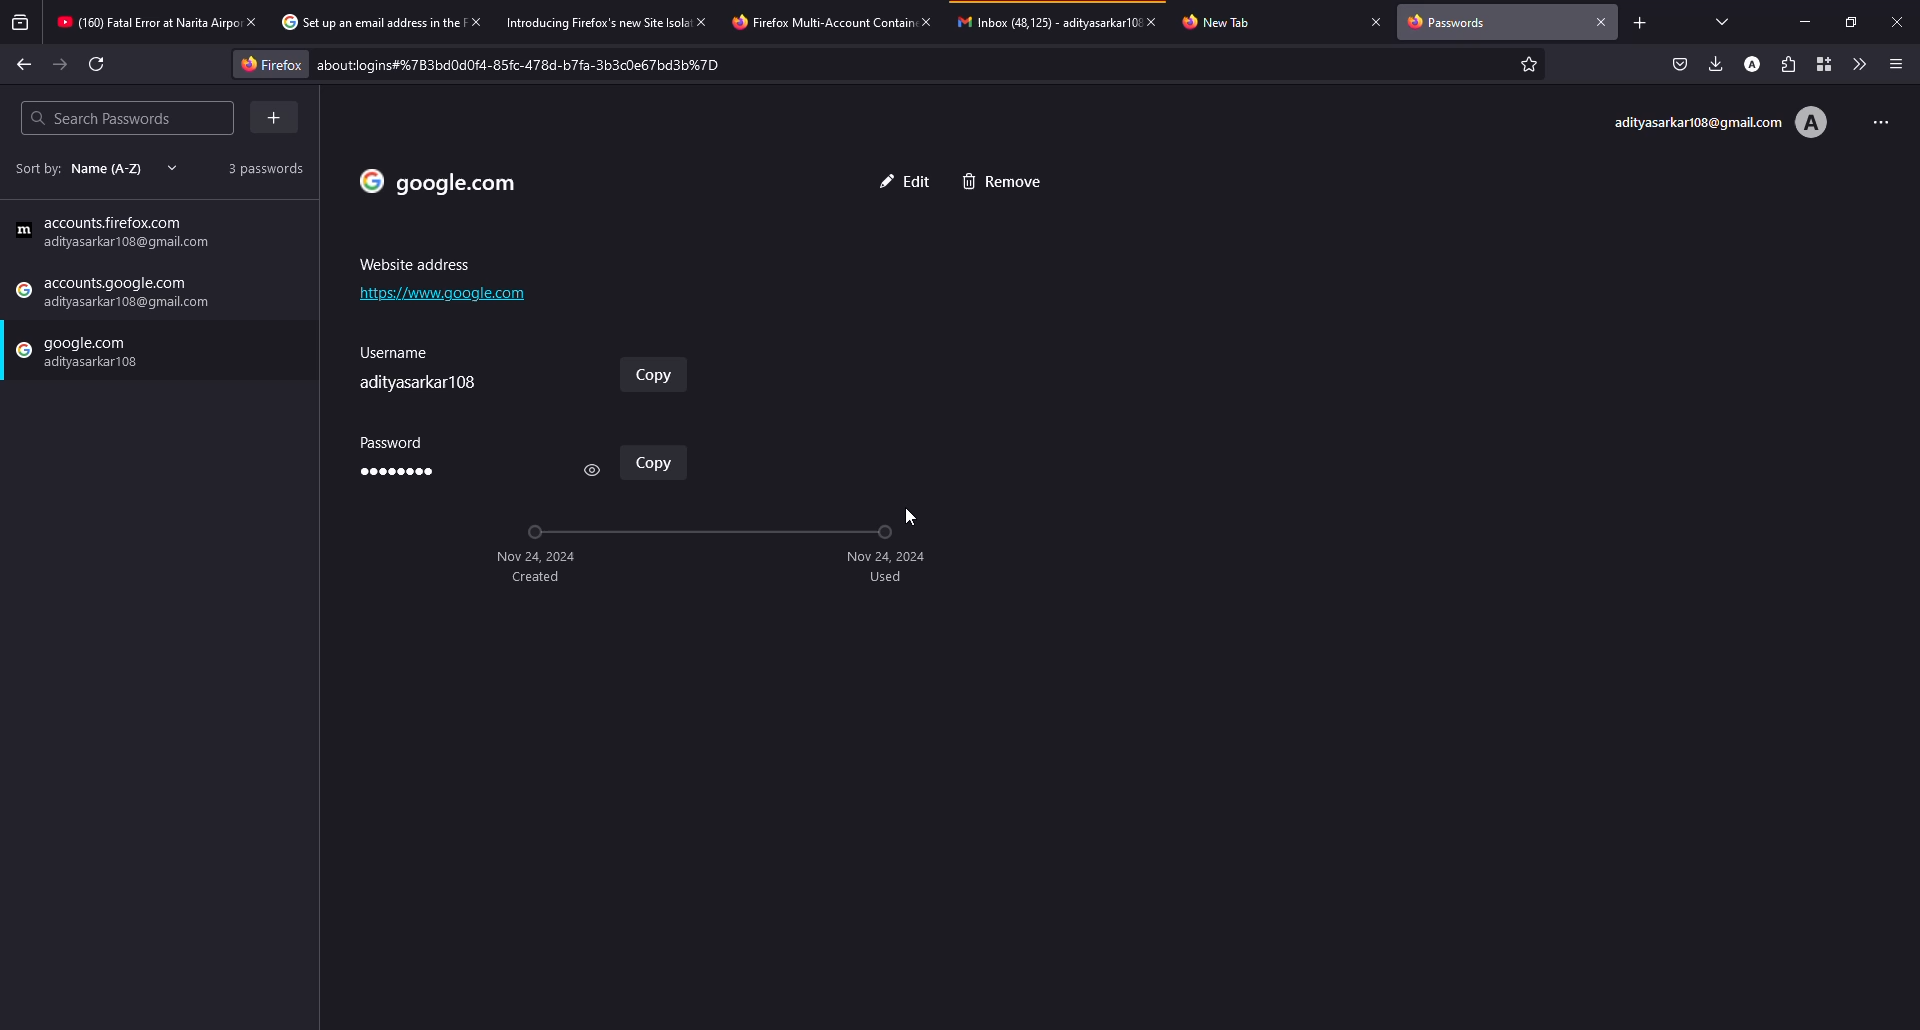  Describe the element at coordinates (90, 168) in the screenshot. I see `sort by name` at that location.